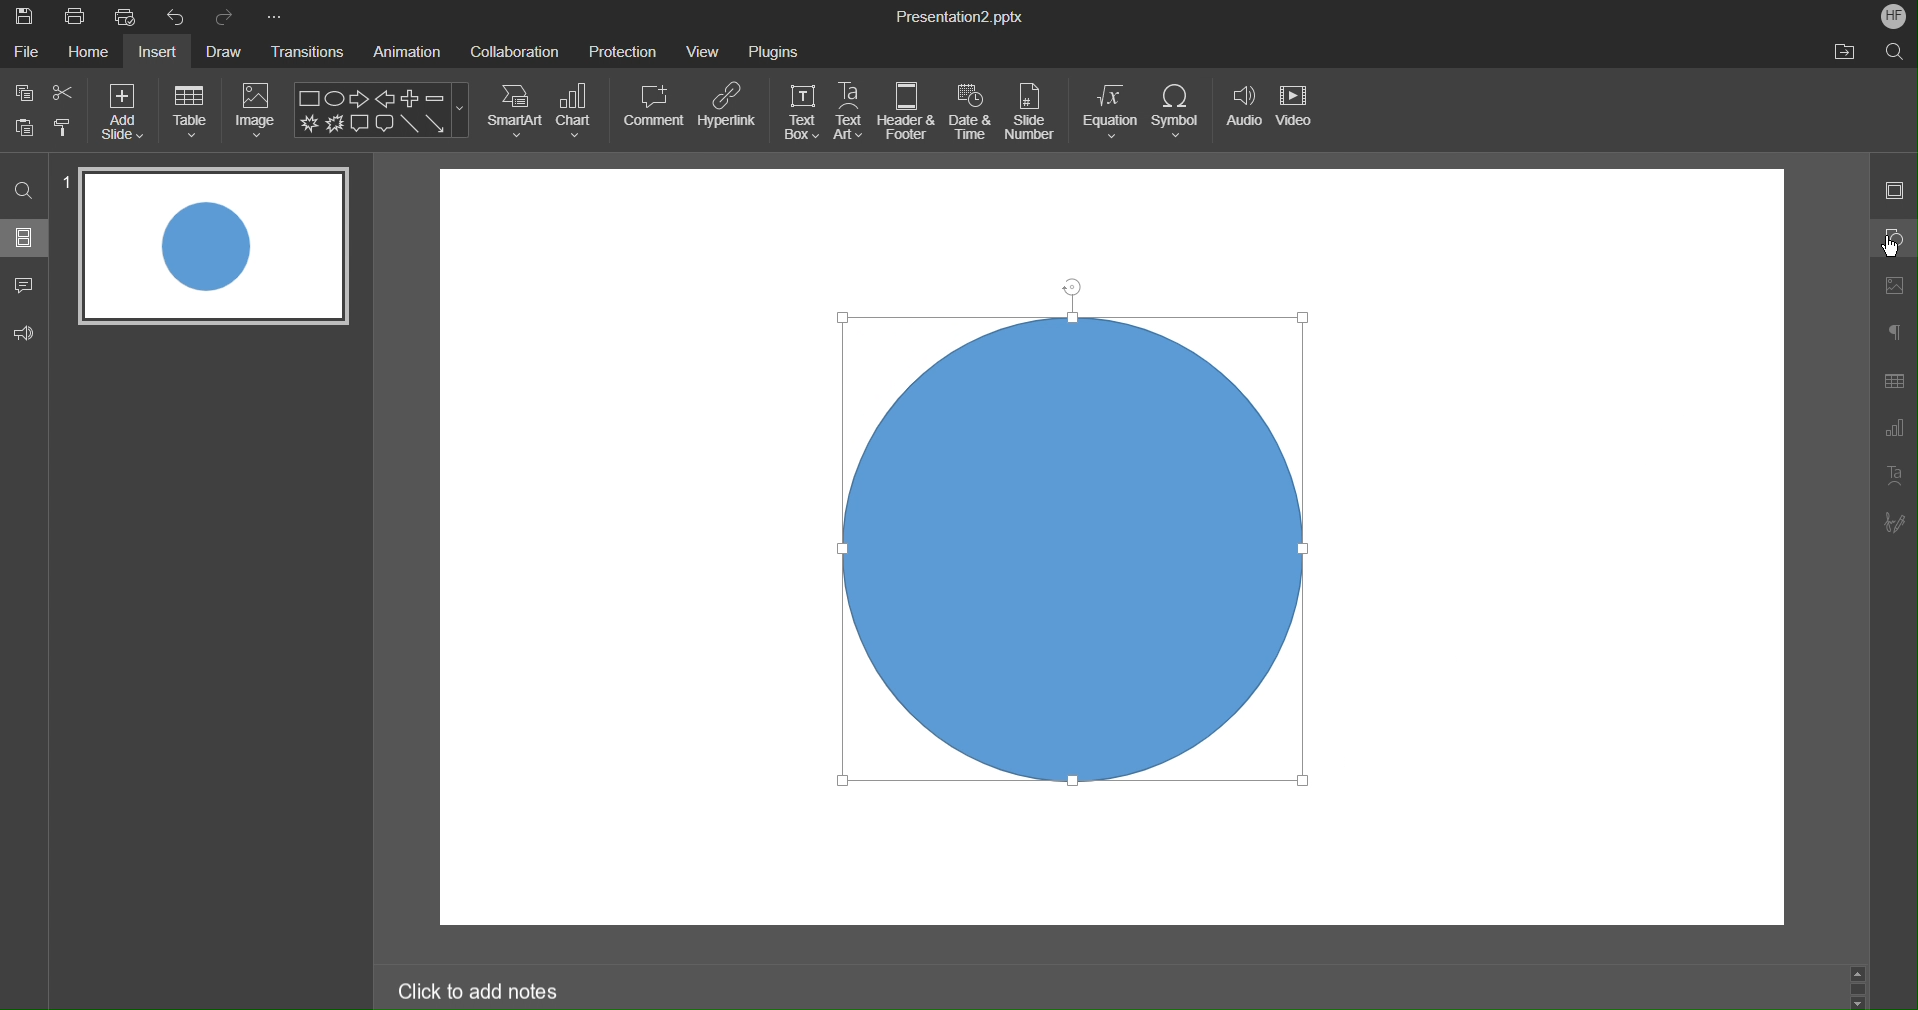  I want to click on Shape Menu, so click(381, 111).